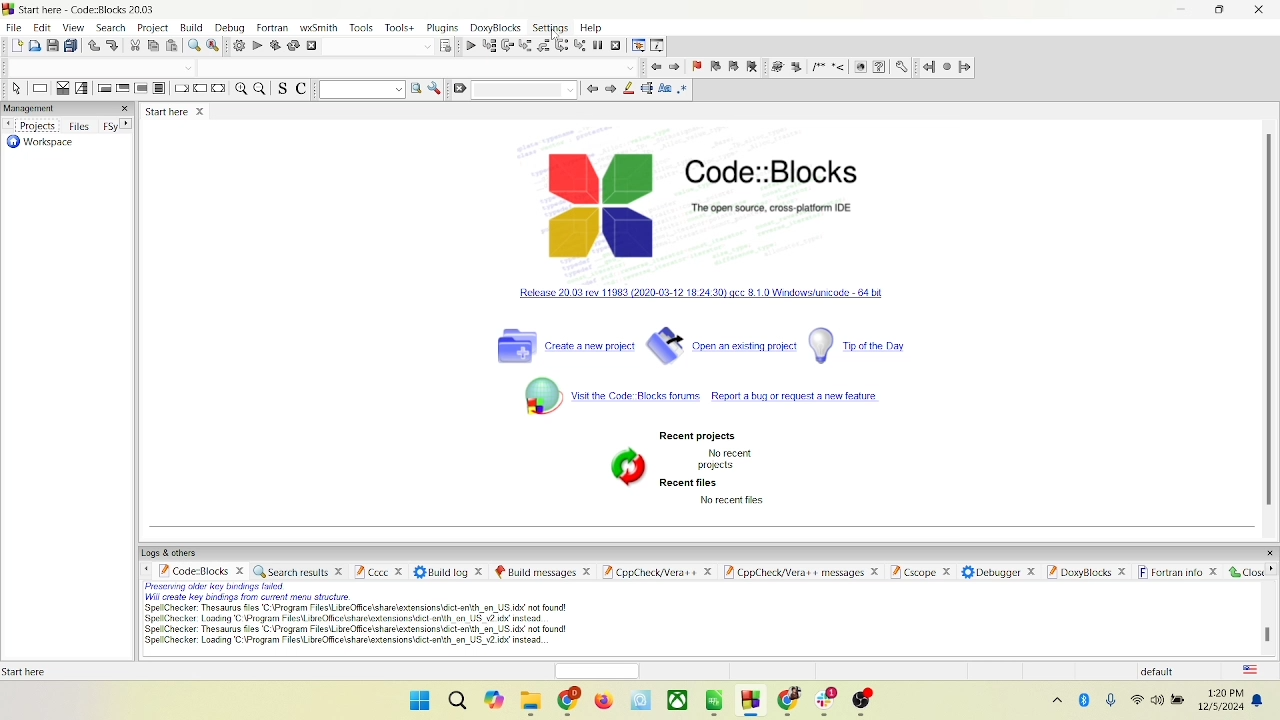  What do you see at coordinates (308, 46) in the screenshot?
I see `abort` at bounding box center [308, 46].